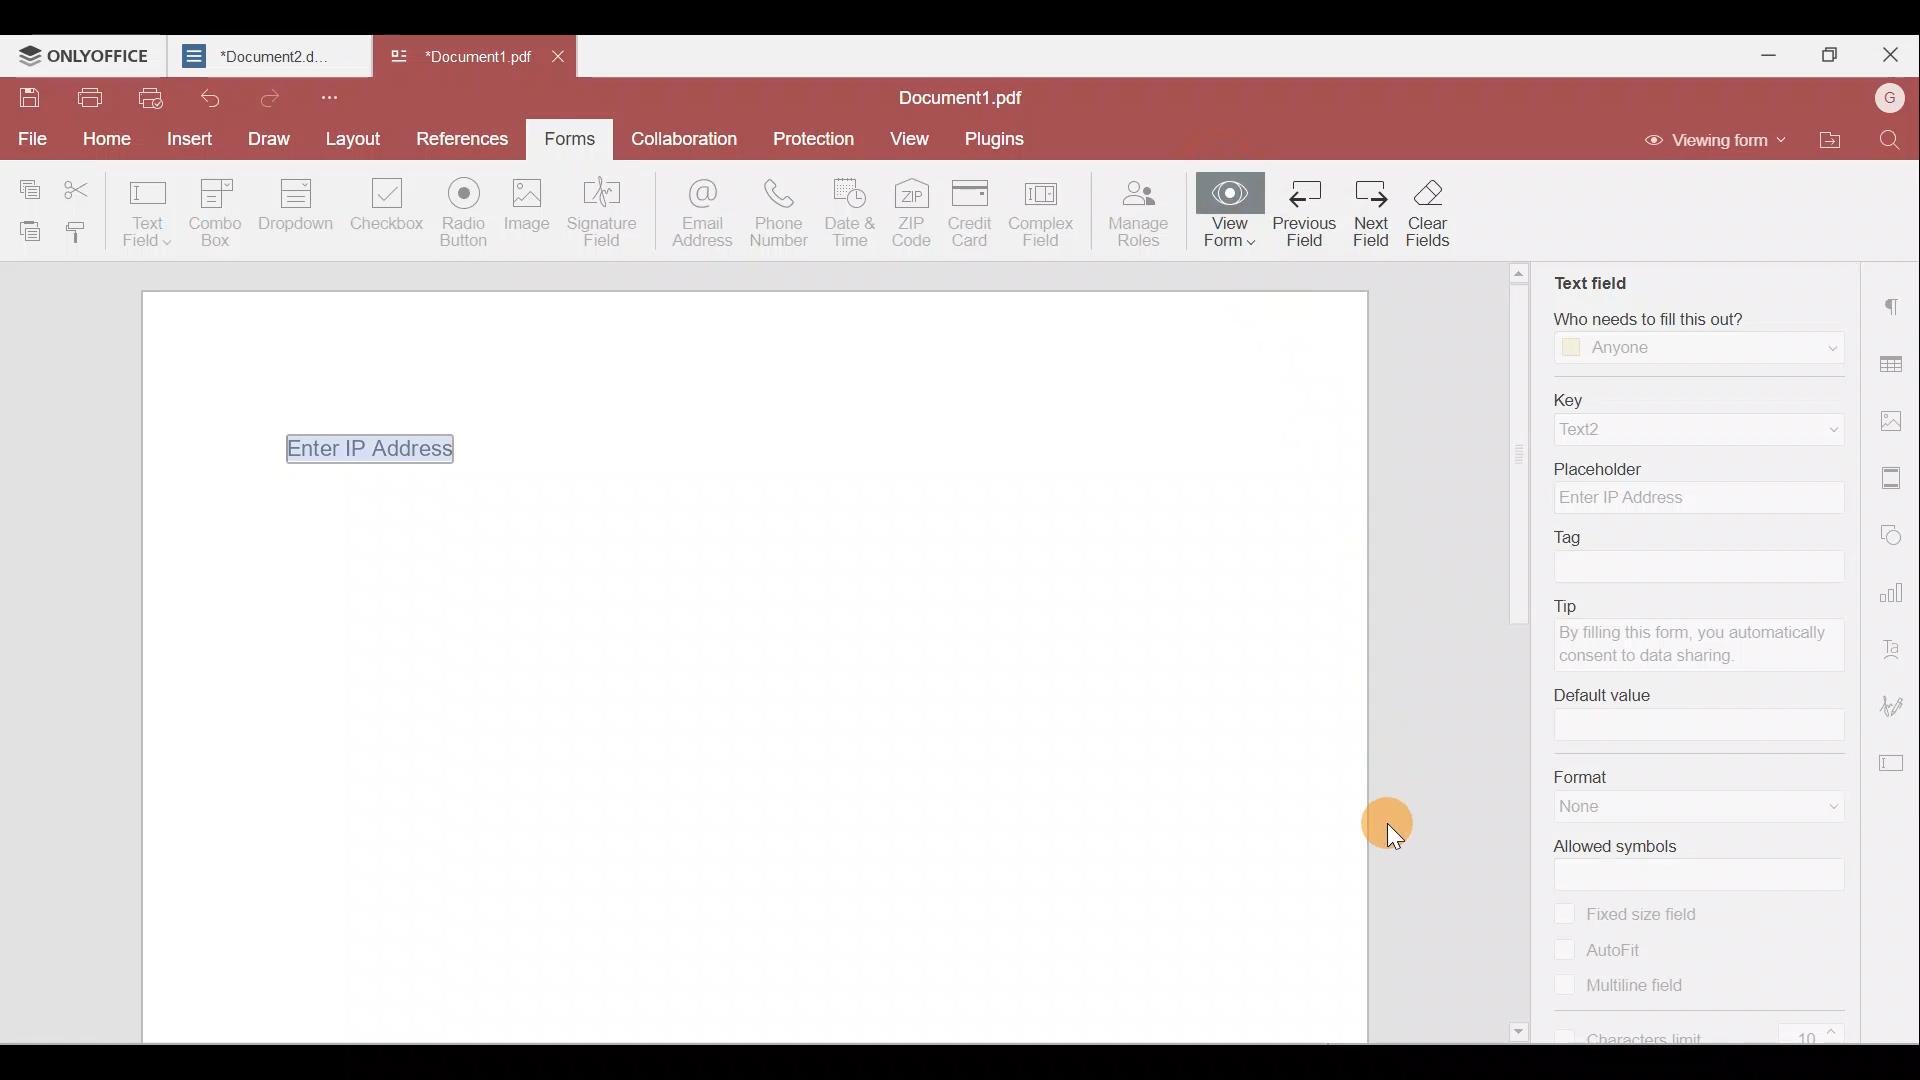  Describe the element at coordinates (456, 56) in the screenshot. I see `Document1. pdf` at that location.